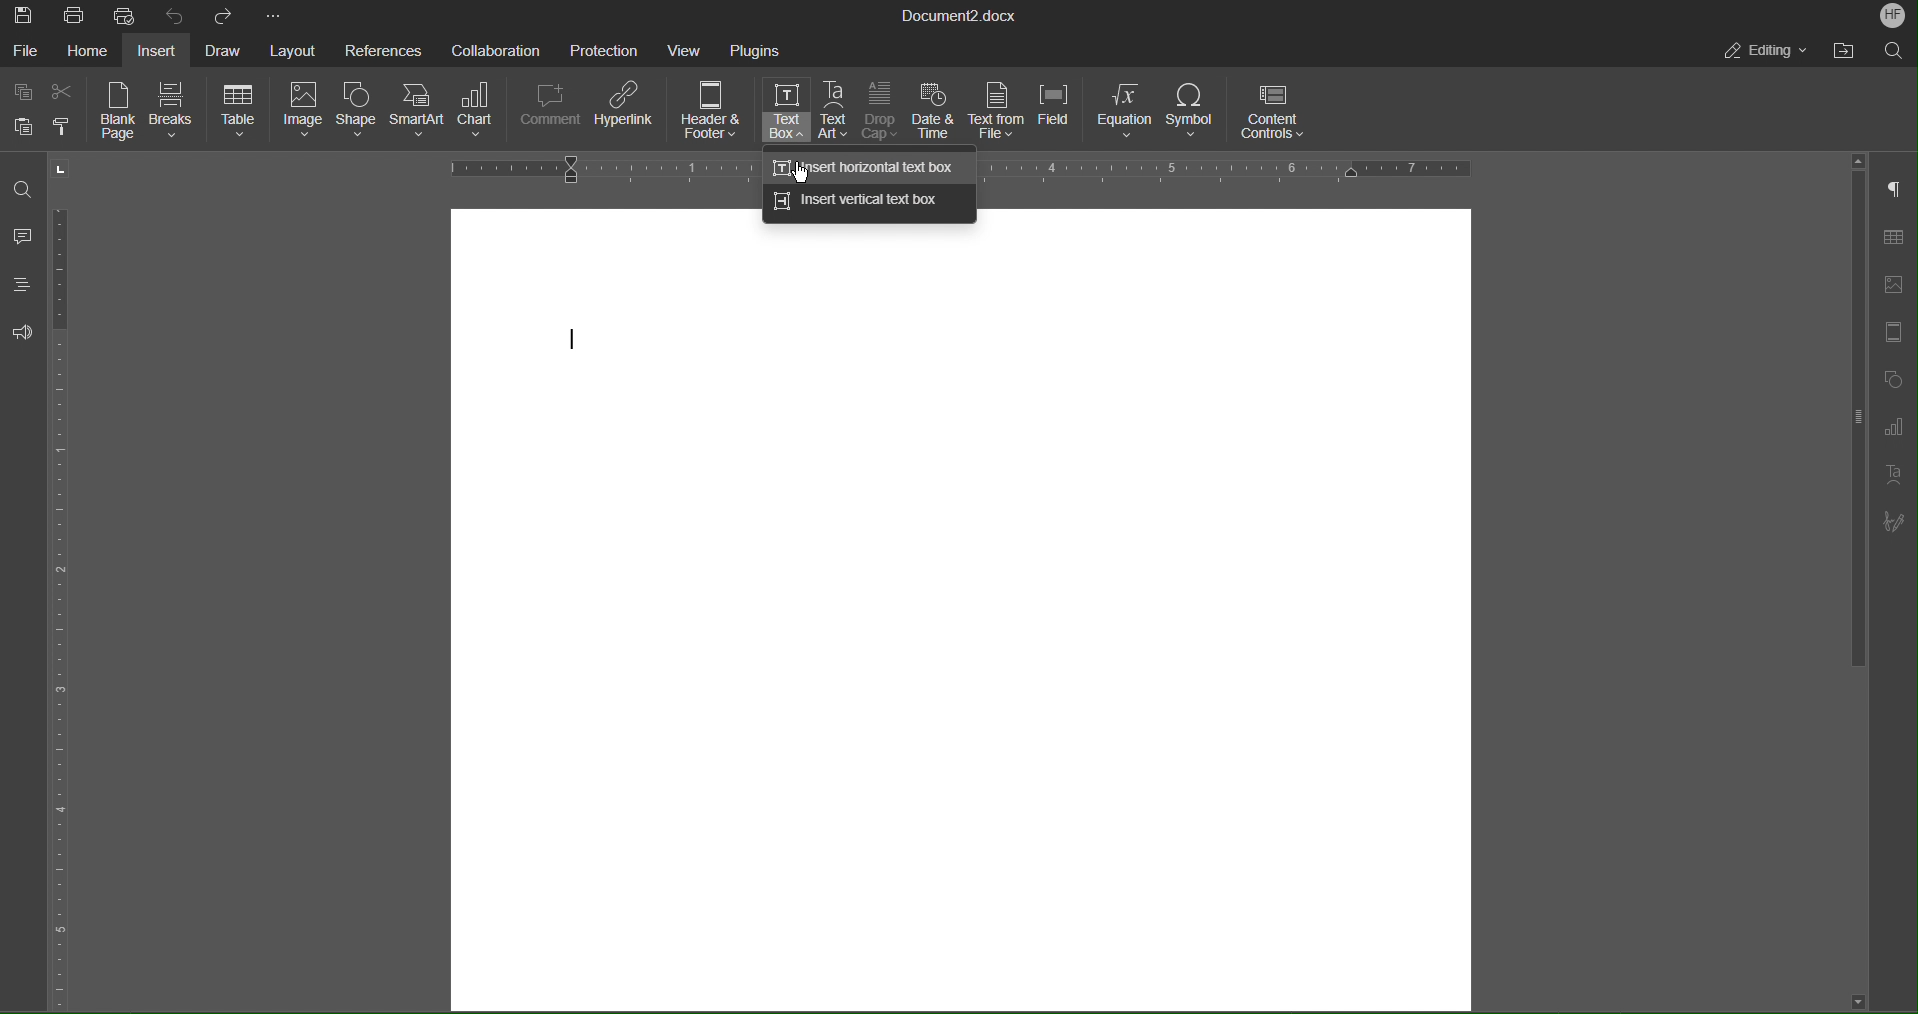 The height and width of the screenshot is (1014, 1918). Describe the element at coordinates (786, 110) in the screenshot. I see `Text Box` at that location.